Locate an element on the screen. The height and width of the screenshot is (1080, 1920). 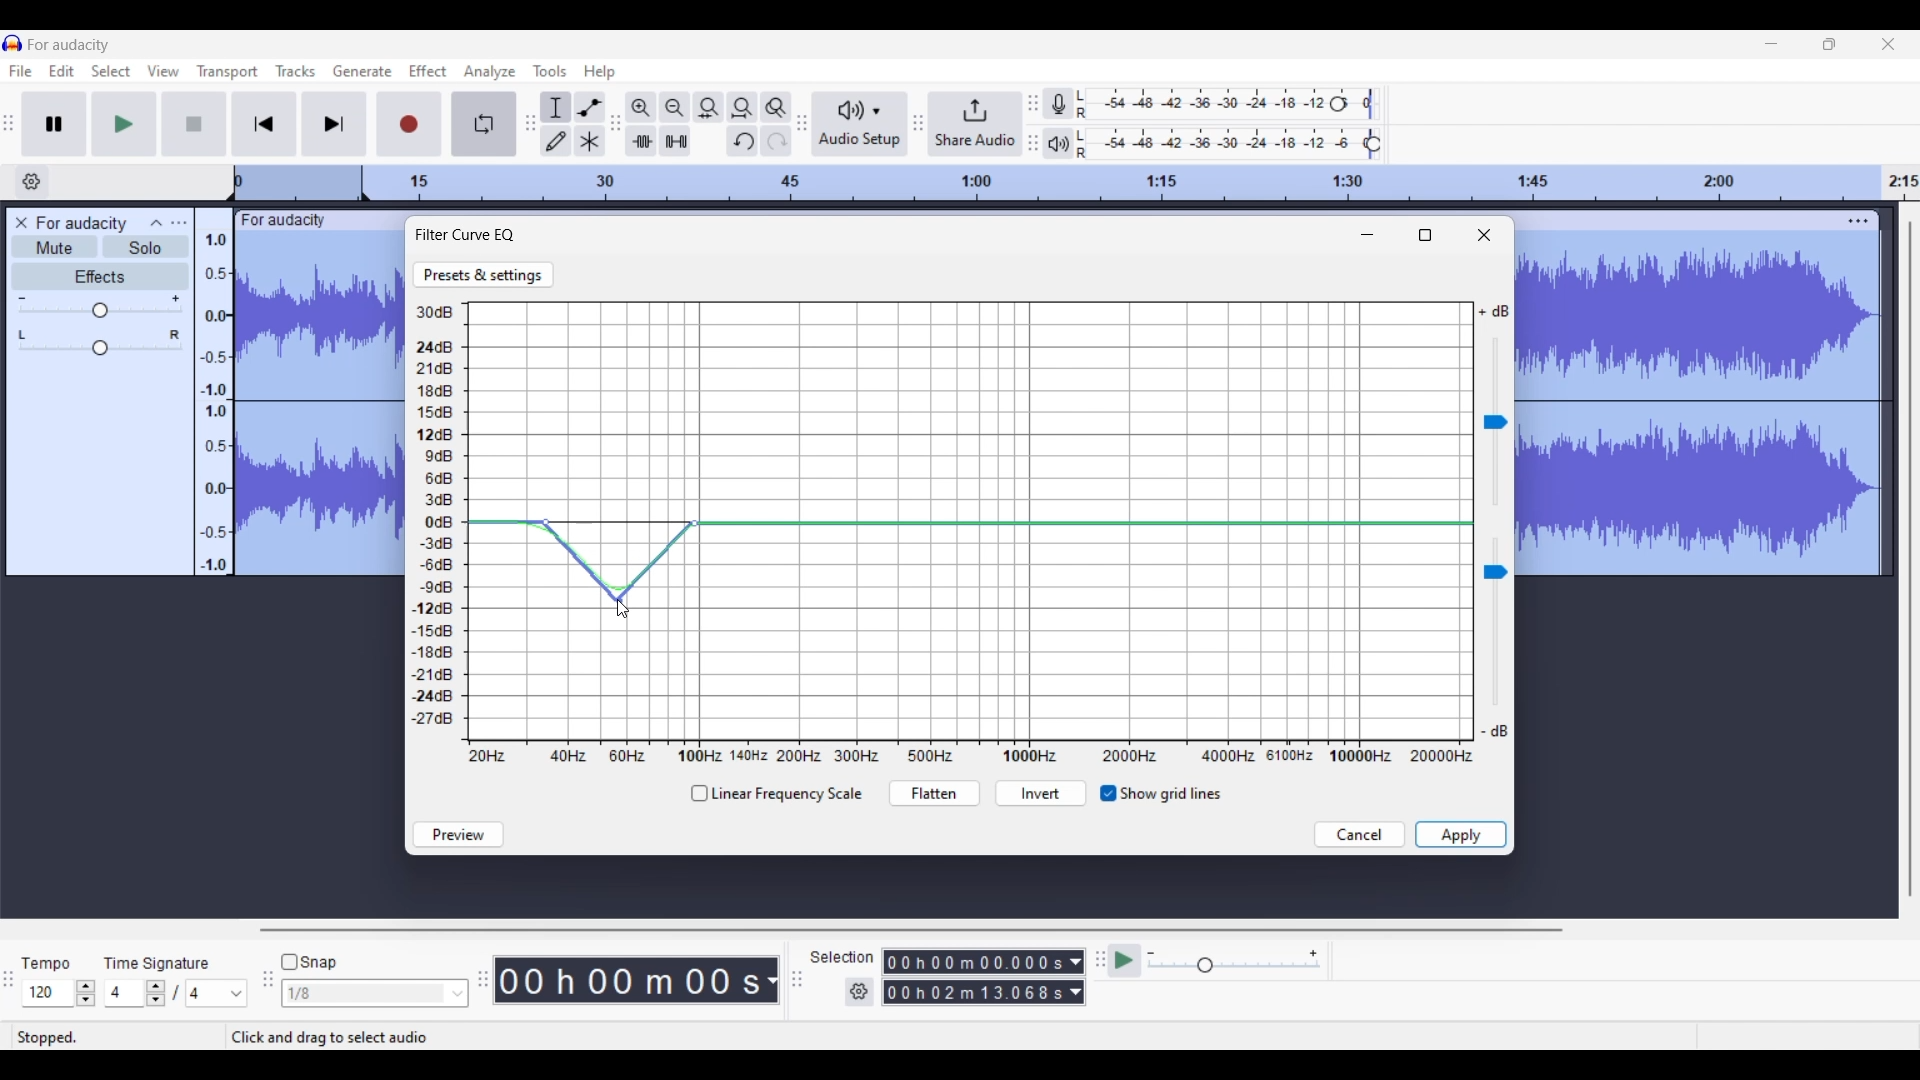
Increase/Decrease tempo is located at coordinates (86, 993).